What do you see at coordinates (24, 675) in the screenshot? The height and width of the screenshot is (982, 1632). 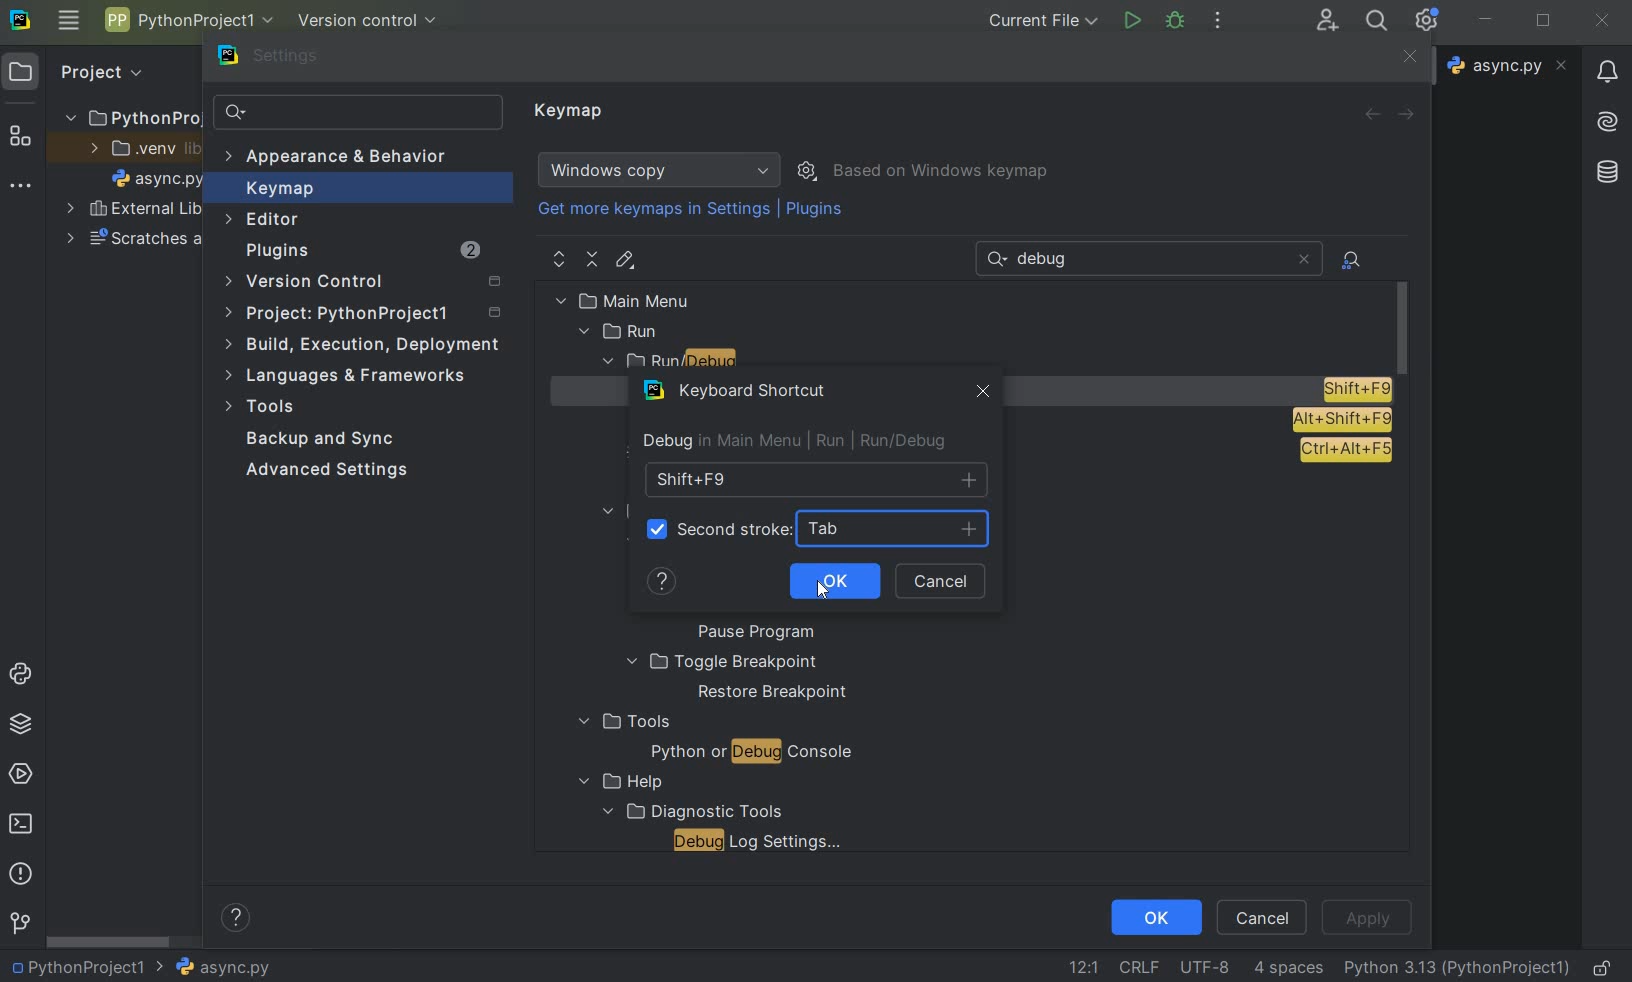 I see `python console` at bounding box center [24, 675].